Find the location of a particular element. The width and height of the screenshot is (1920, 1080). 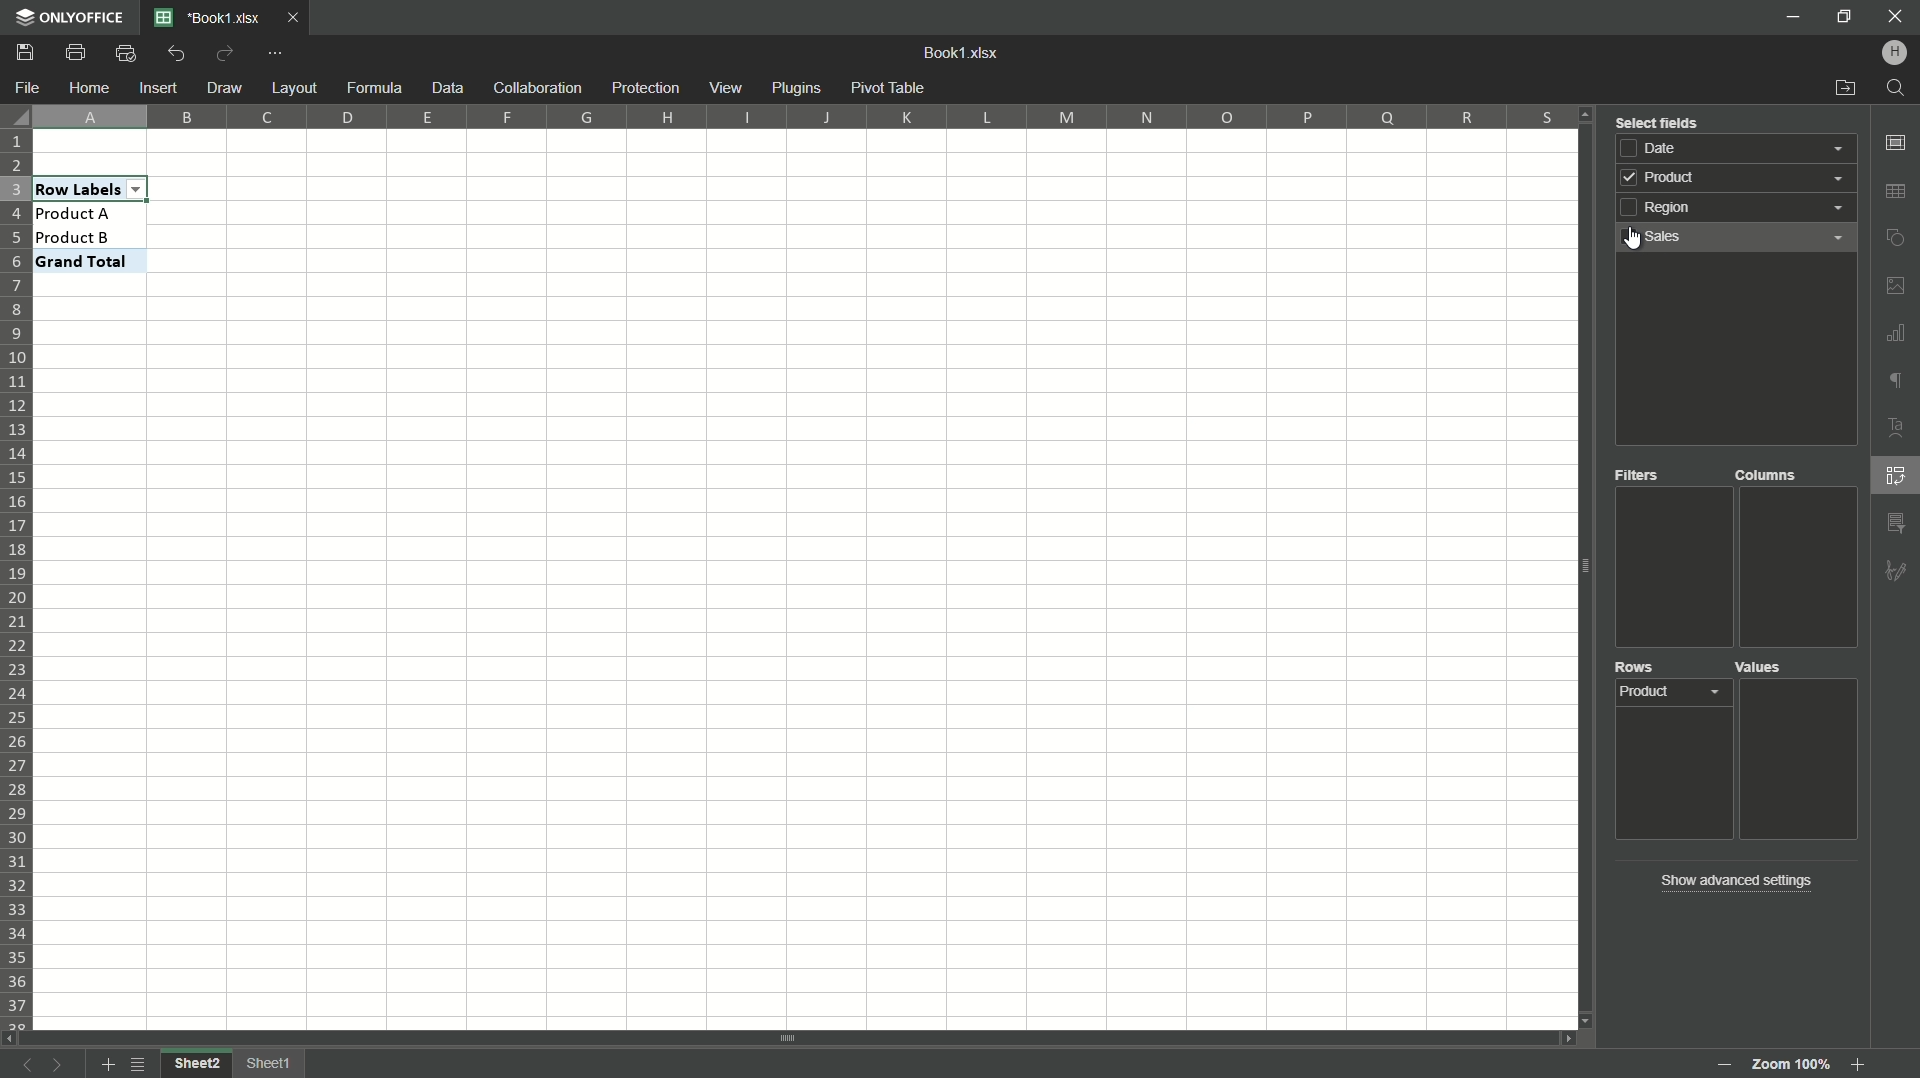

Draw is located at coordinates (224, 86).